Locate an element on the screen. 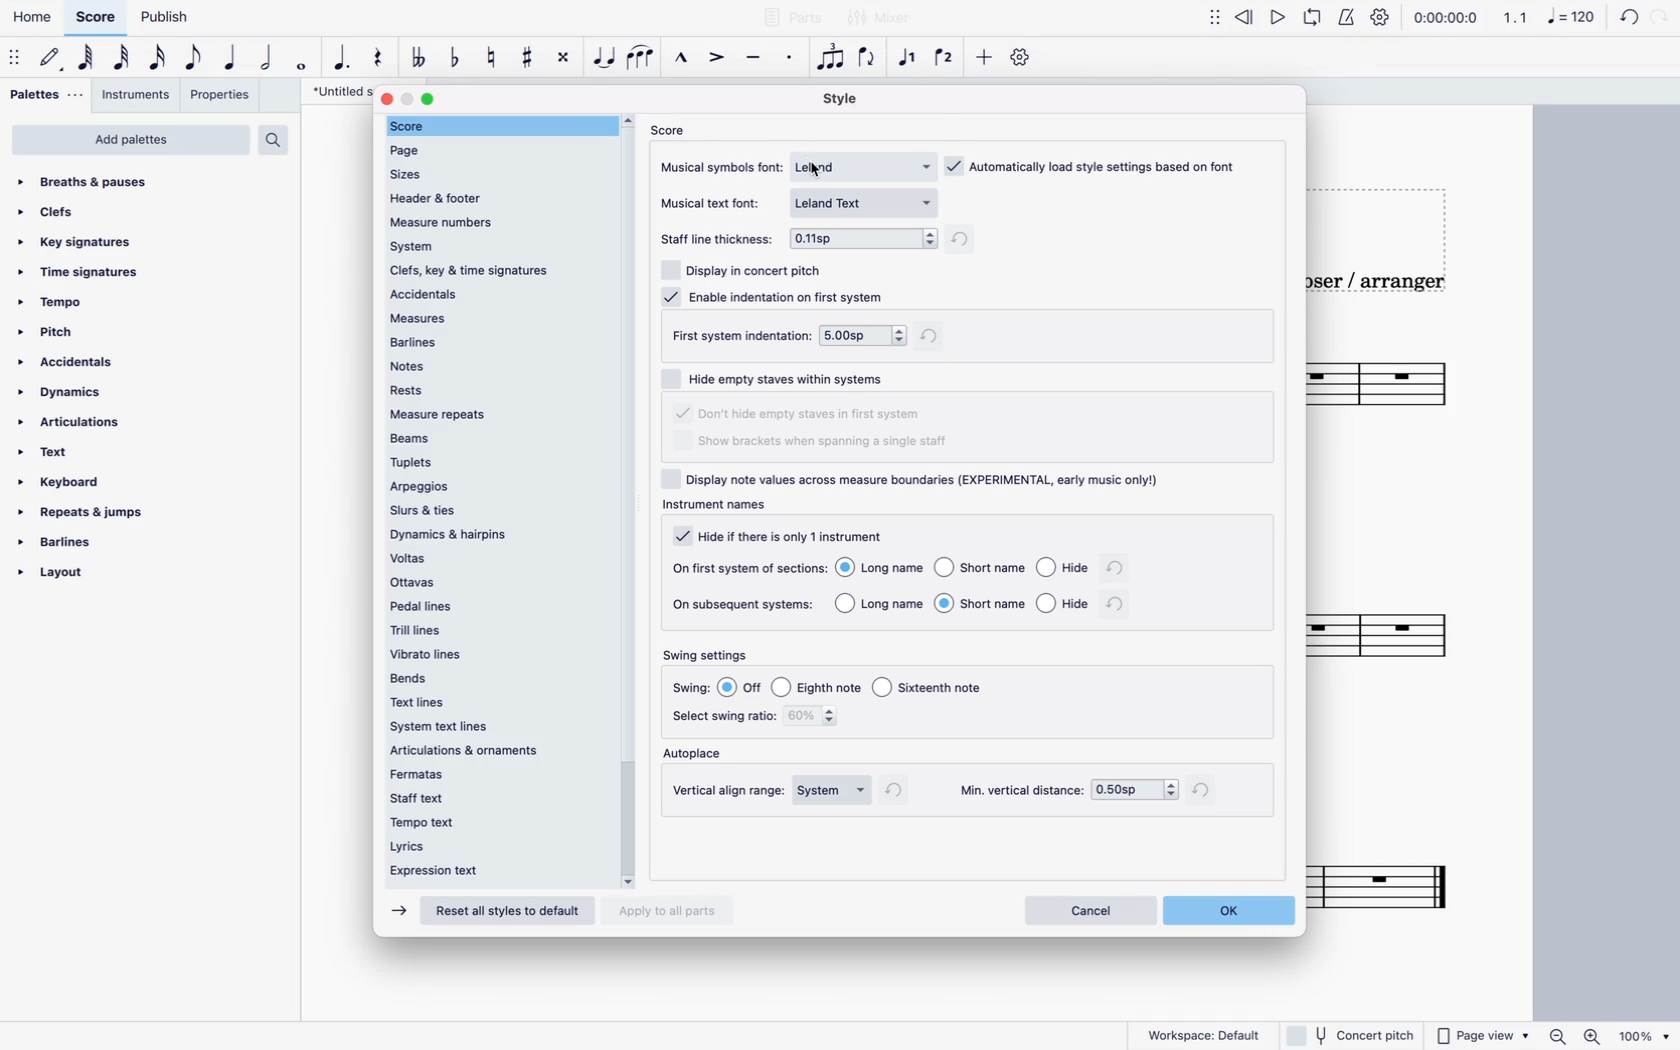 Image resolution: width=1680 pixels, height=1050 pixels. options is located at coordinates (961, 603).